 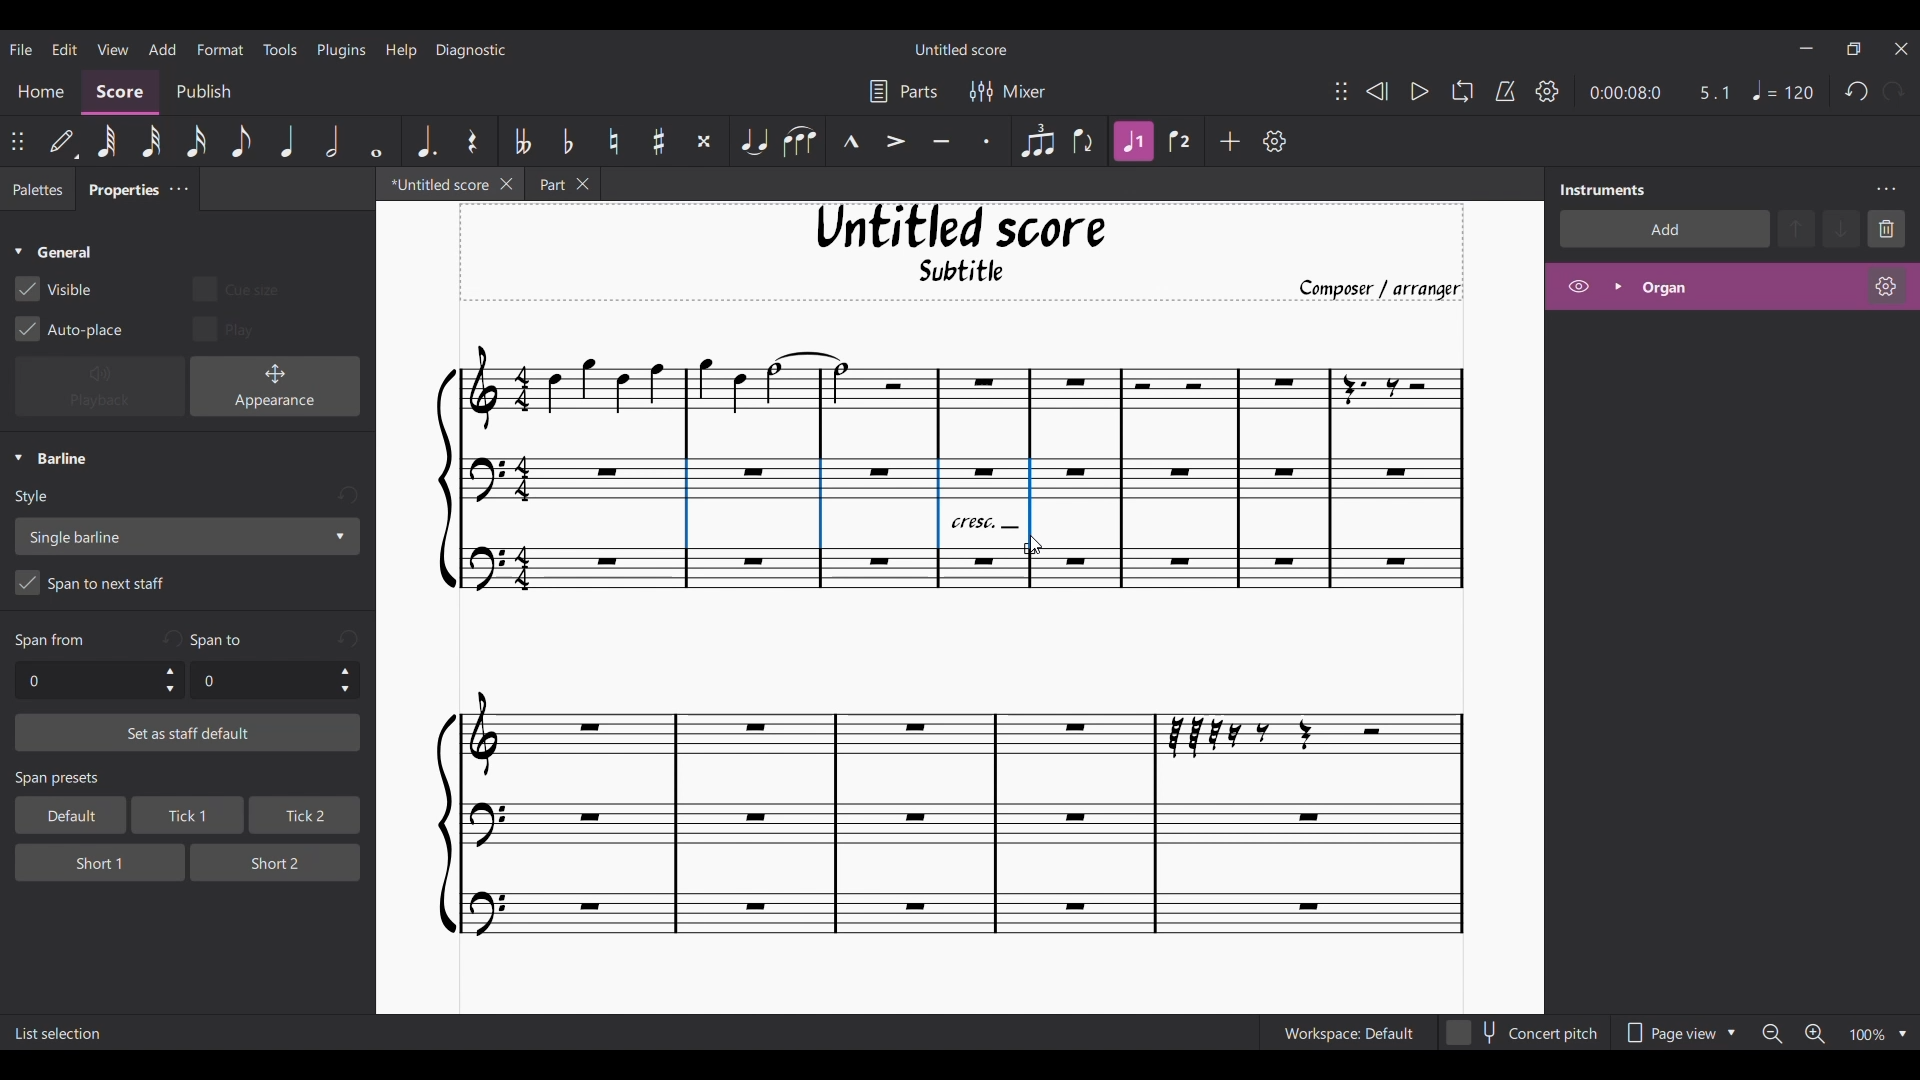 What do you see at coordinates (117, 192) in the screenshot?
I see `Properties tab, current selection` at bounding box center [117, 192].